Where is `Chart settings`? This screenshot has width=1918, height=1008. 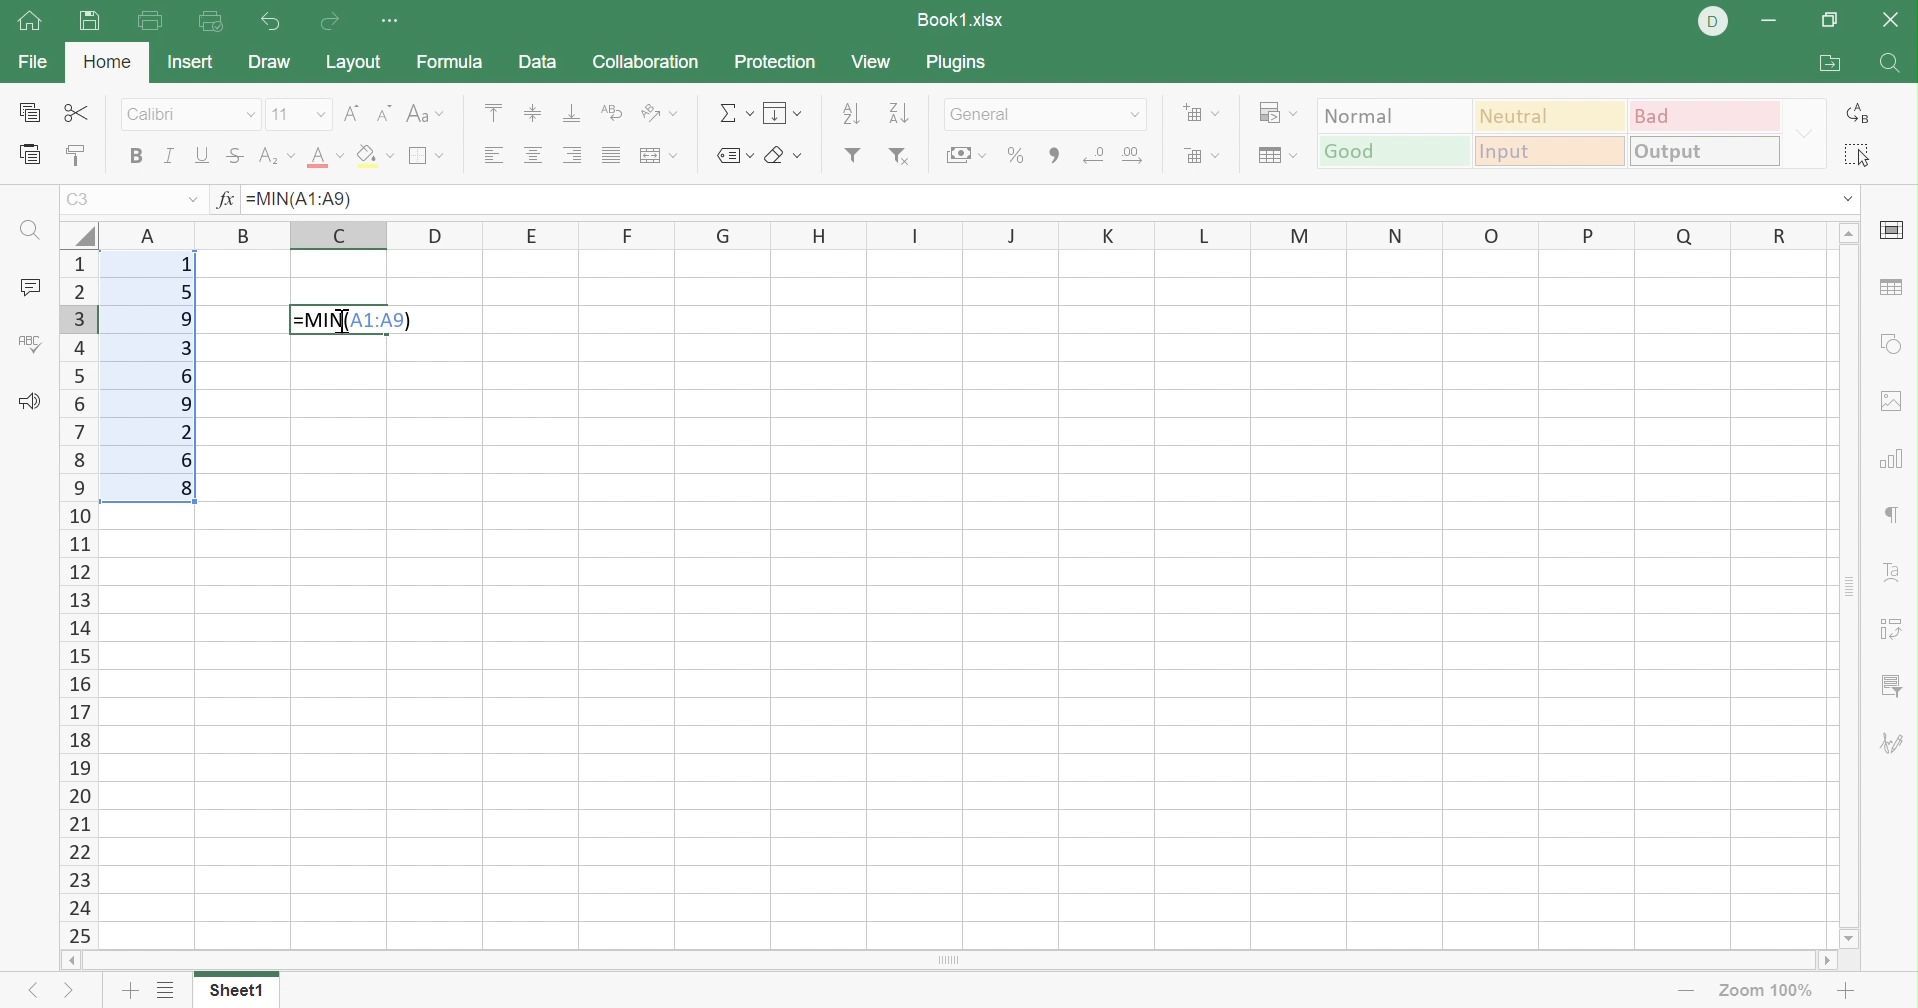
Chart settings is located at coordinates (1896, 458).